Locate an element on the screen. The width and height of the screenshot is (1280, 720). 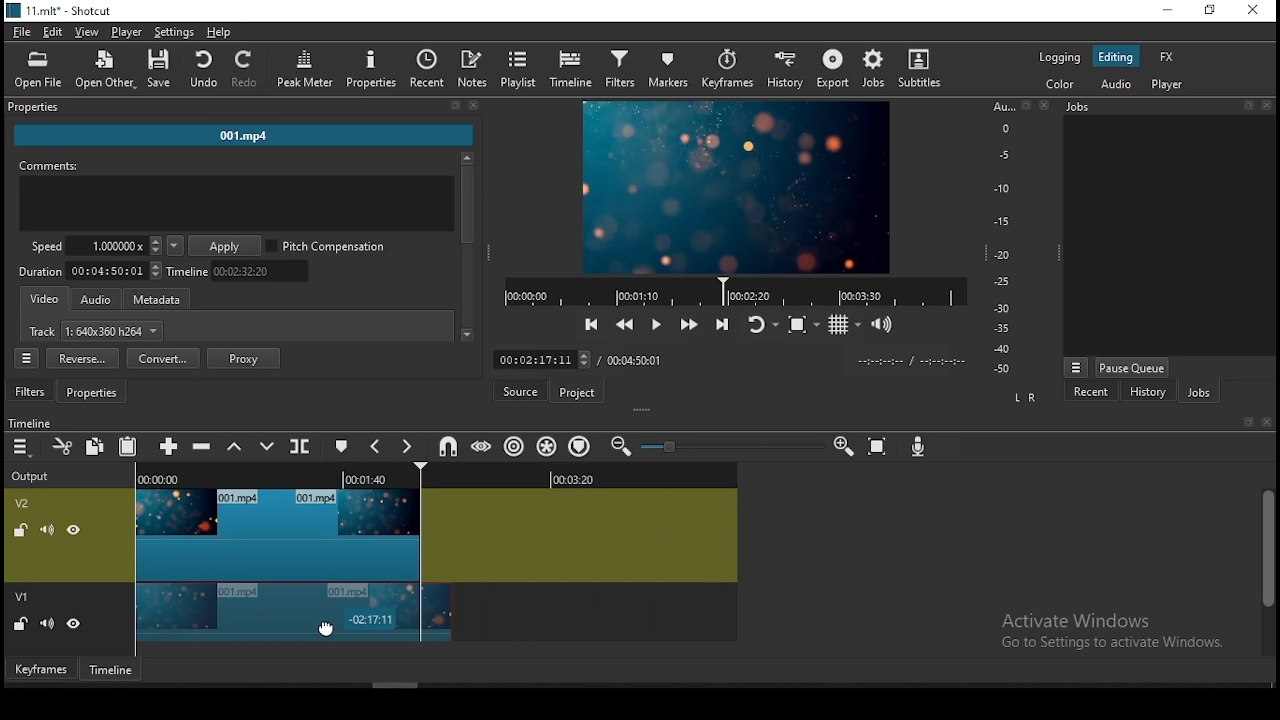
video track V2 (split) is located at coordinates (275, 534).